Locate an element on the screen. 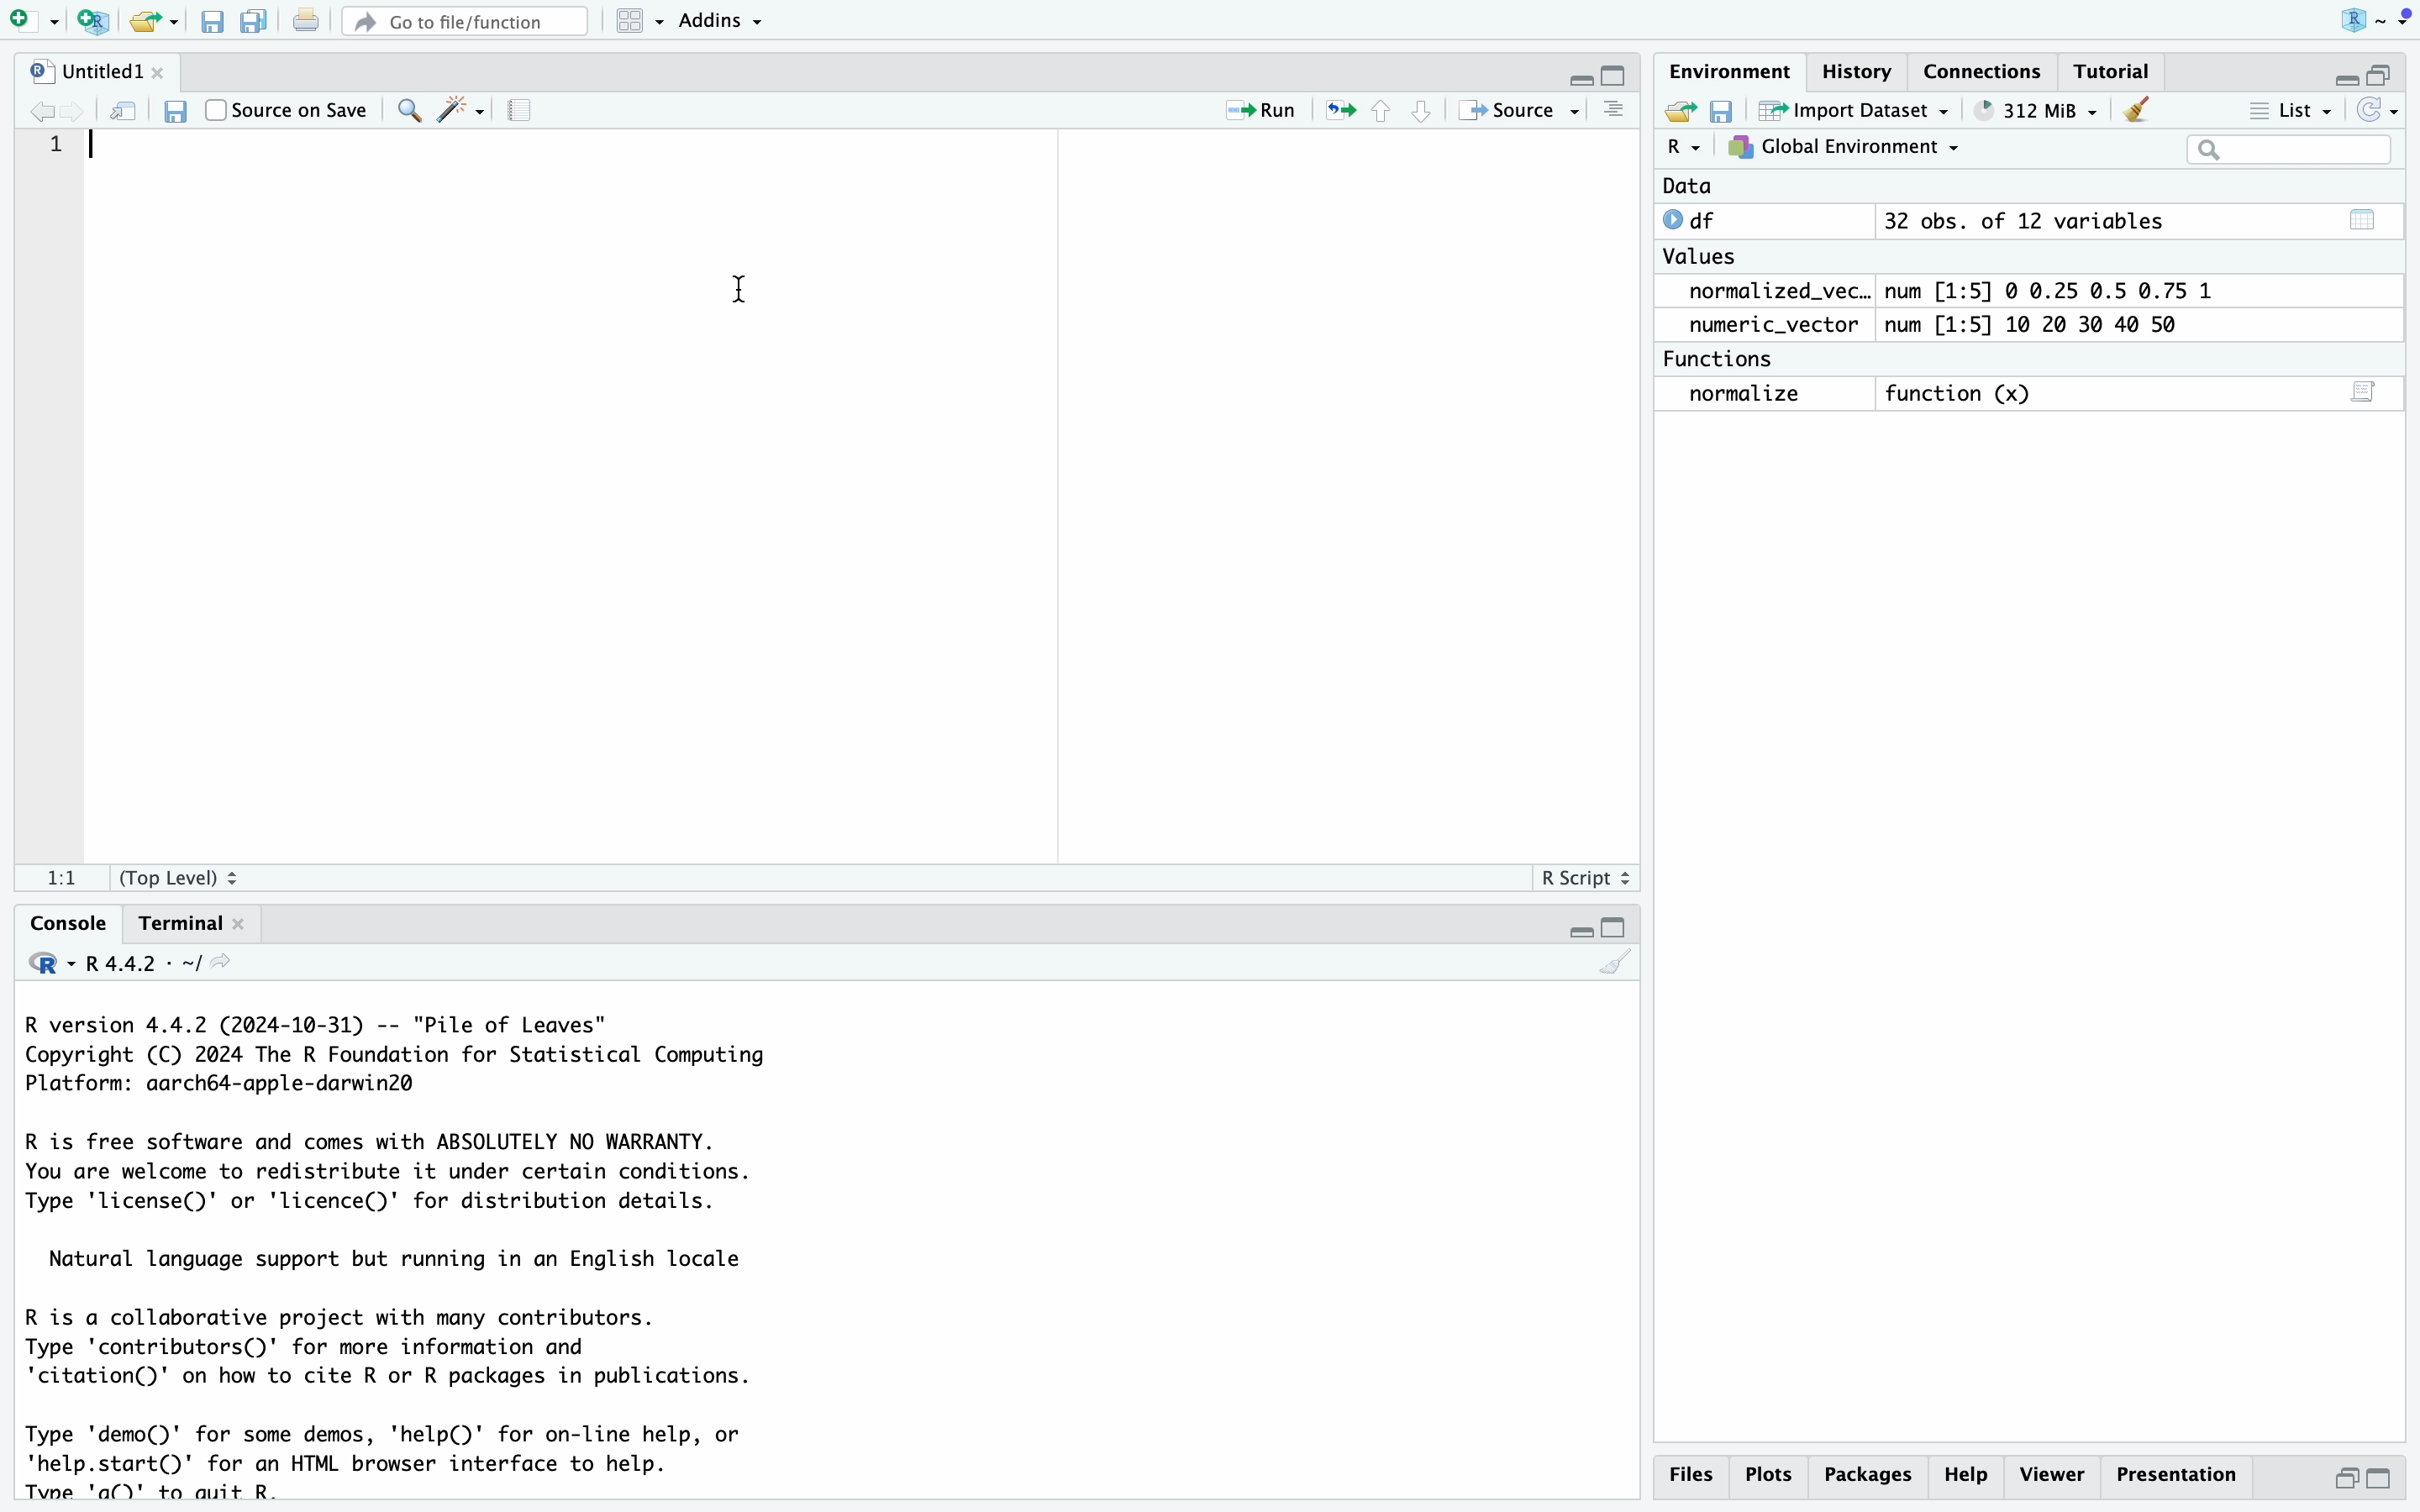  Plots is located at coordinates (1772, 1472).